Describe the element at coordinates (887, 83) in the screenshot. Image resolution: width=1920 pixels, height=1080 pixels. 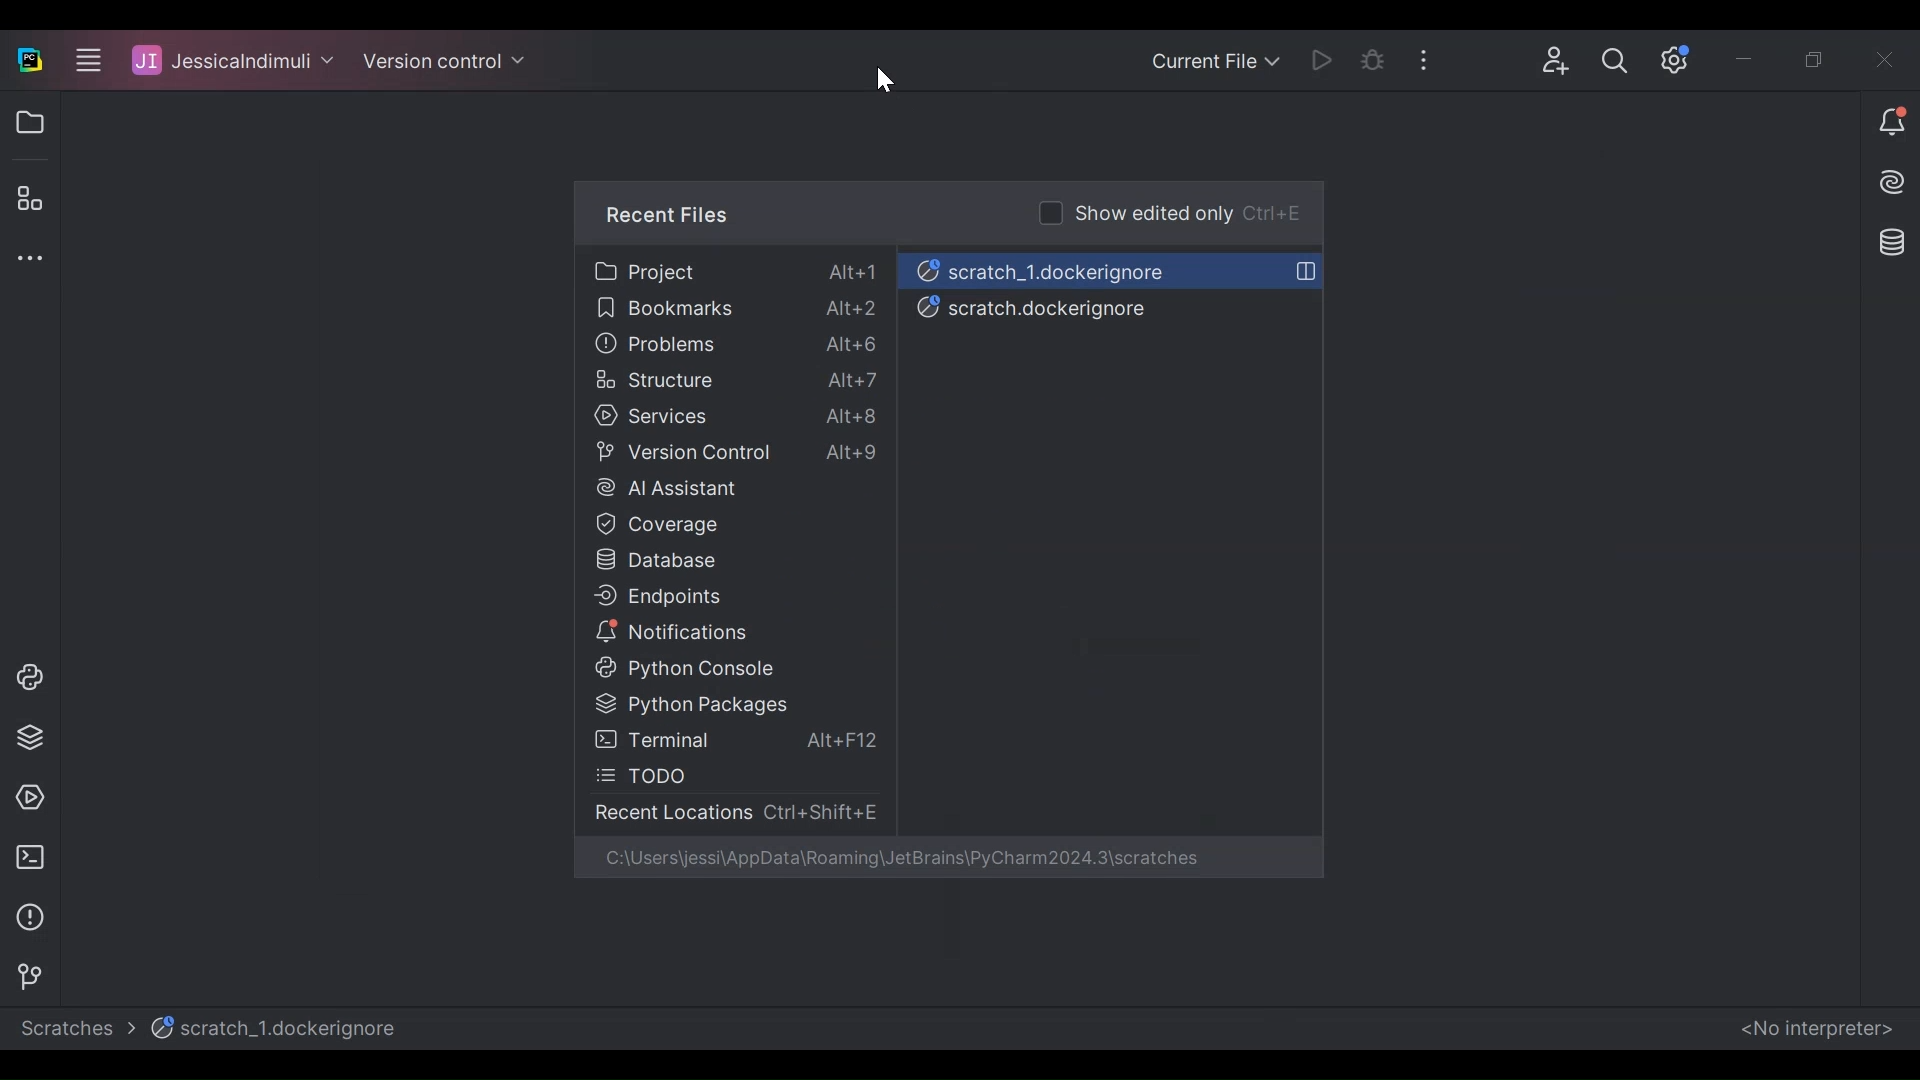
I see `Cursor` at that location.